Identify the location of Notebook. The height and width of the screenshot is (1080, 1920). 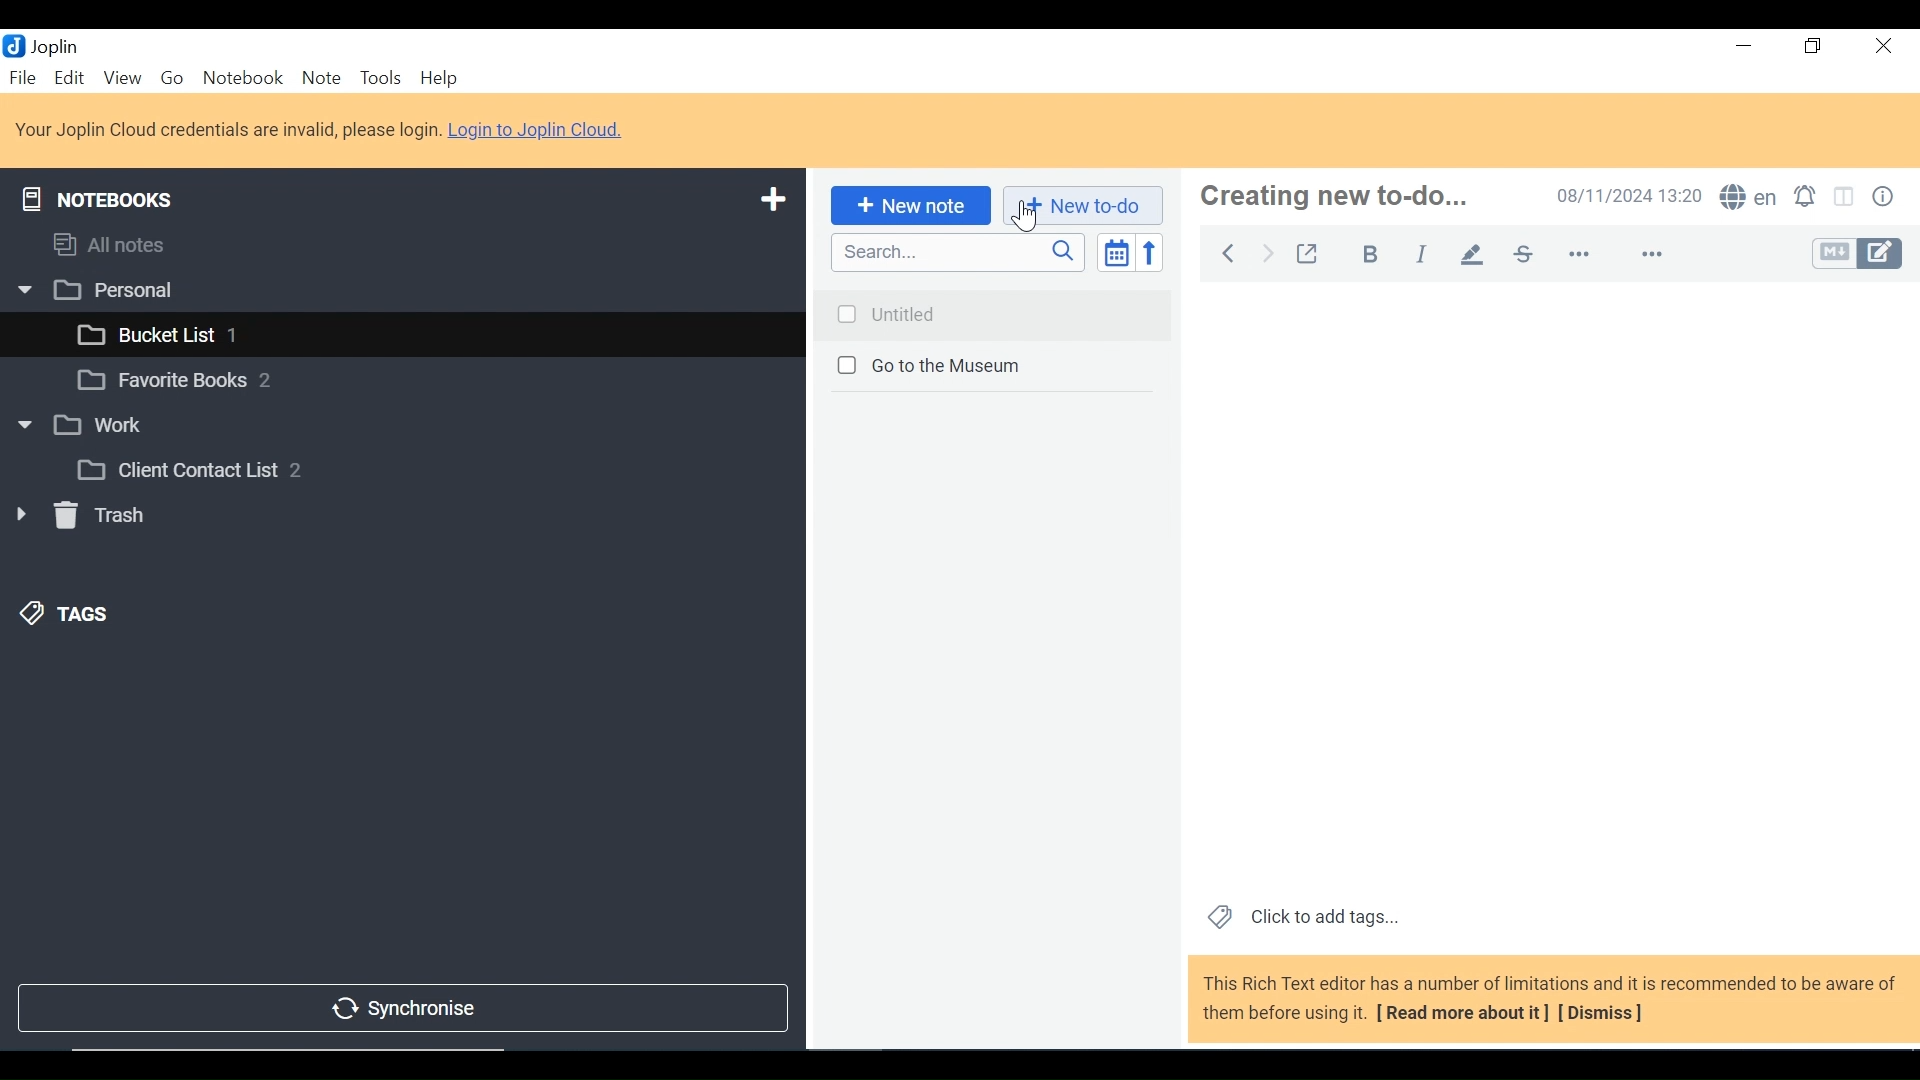
(242, 79).